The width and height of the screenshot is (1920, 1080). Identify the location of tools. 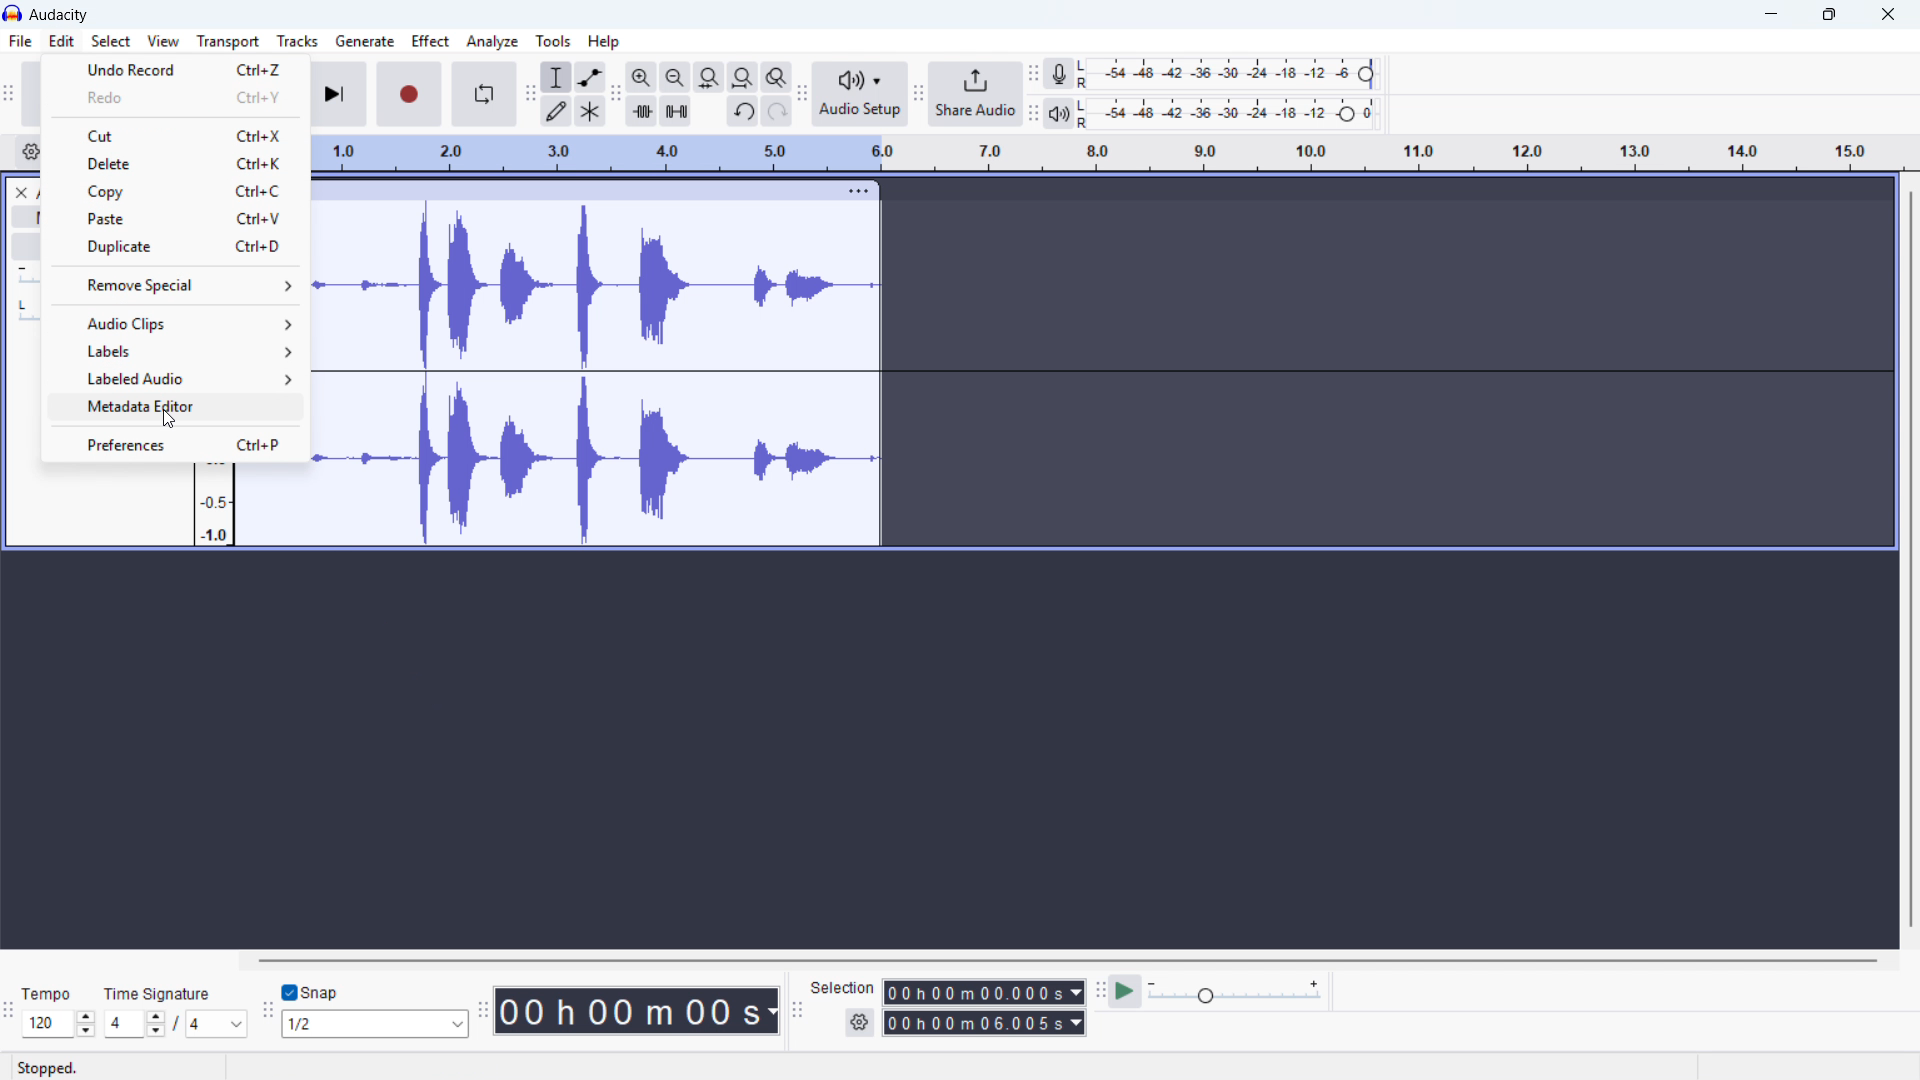
(553, 40).